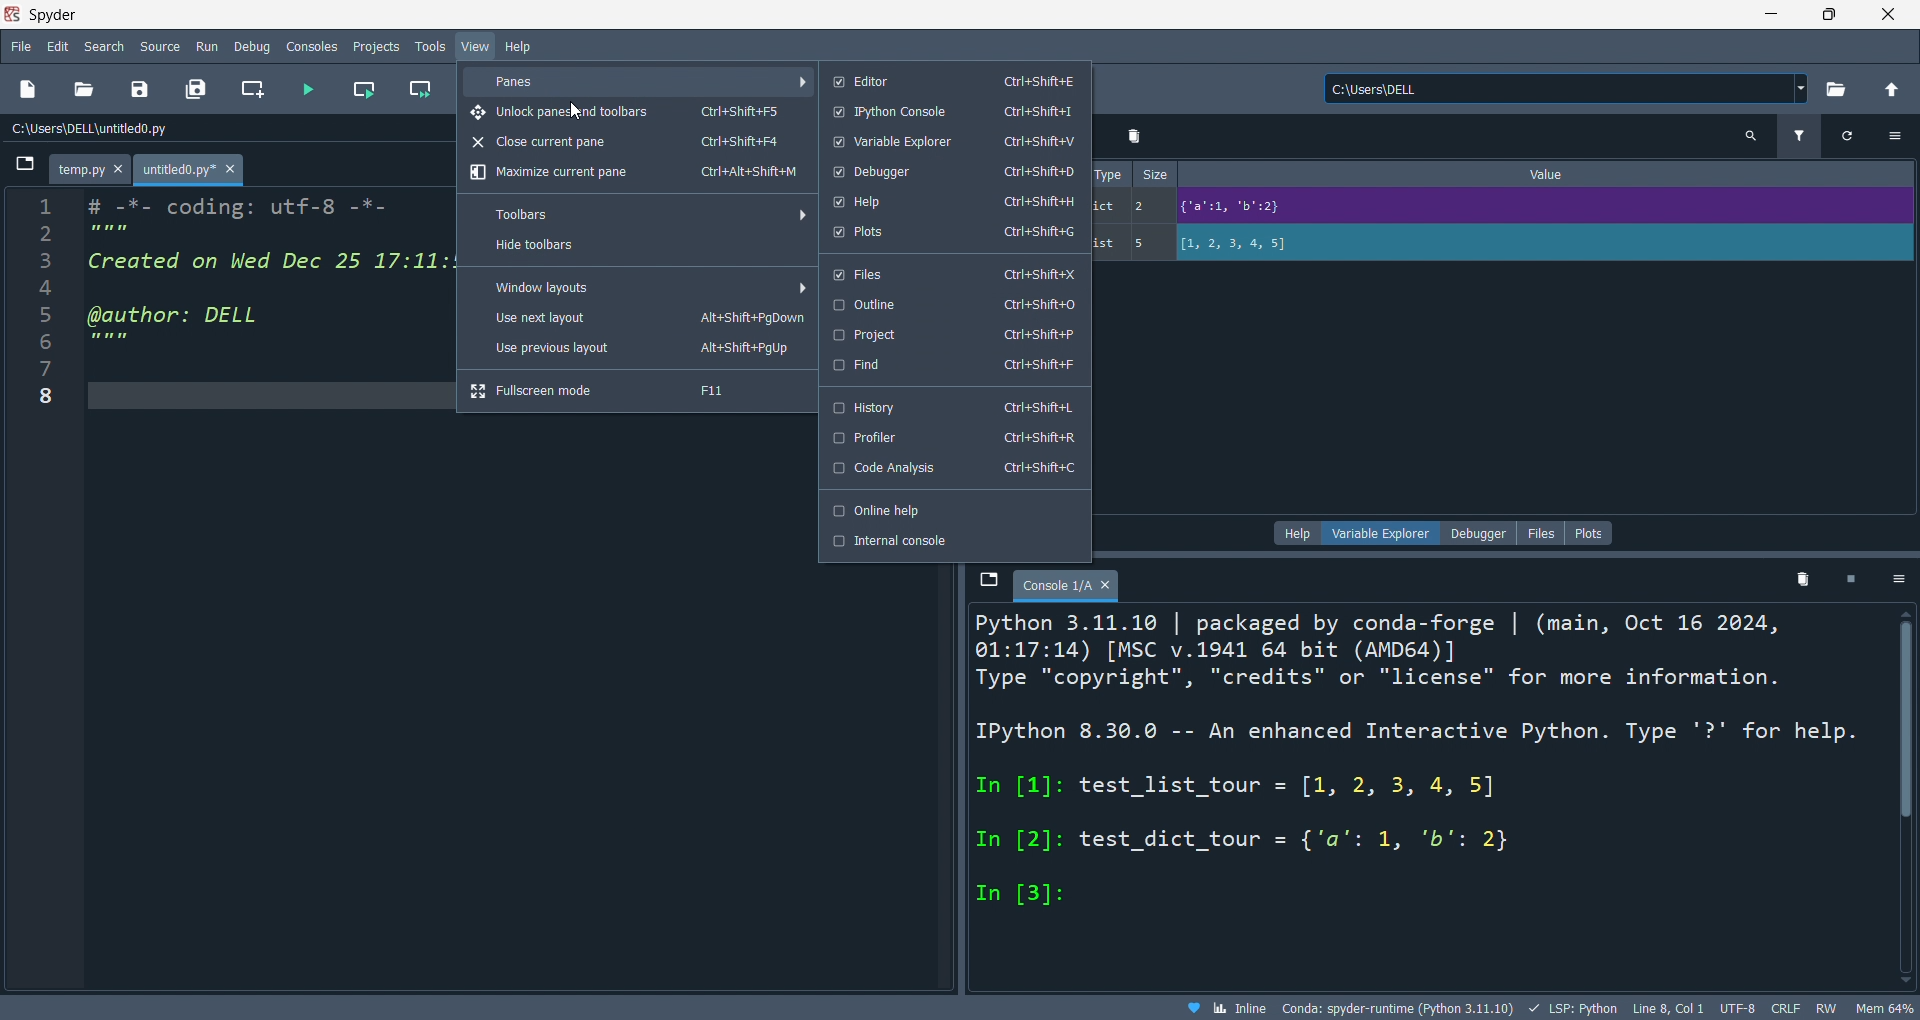 This screenshot has height=1020, width=1920. I want to click on variable explorer, so click(950, 142).